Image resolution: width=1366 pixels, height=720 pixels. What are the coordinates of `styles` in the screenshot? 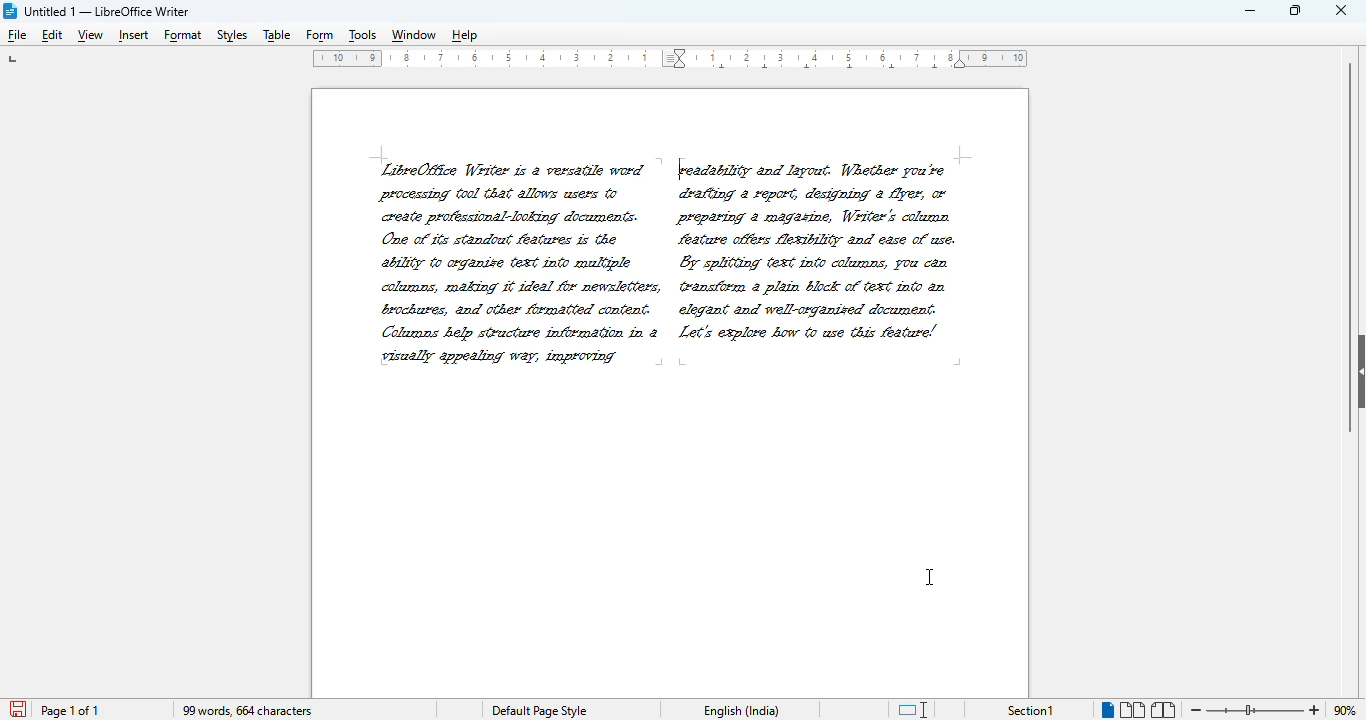 It's located at (233, 36).